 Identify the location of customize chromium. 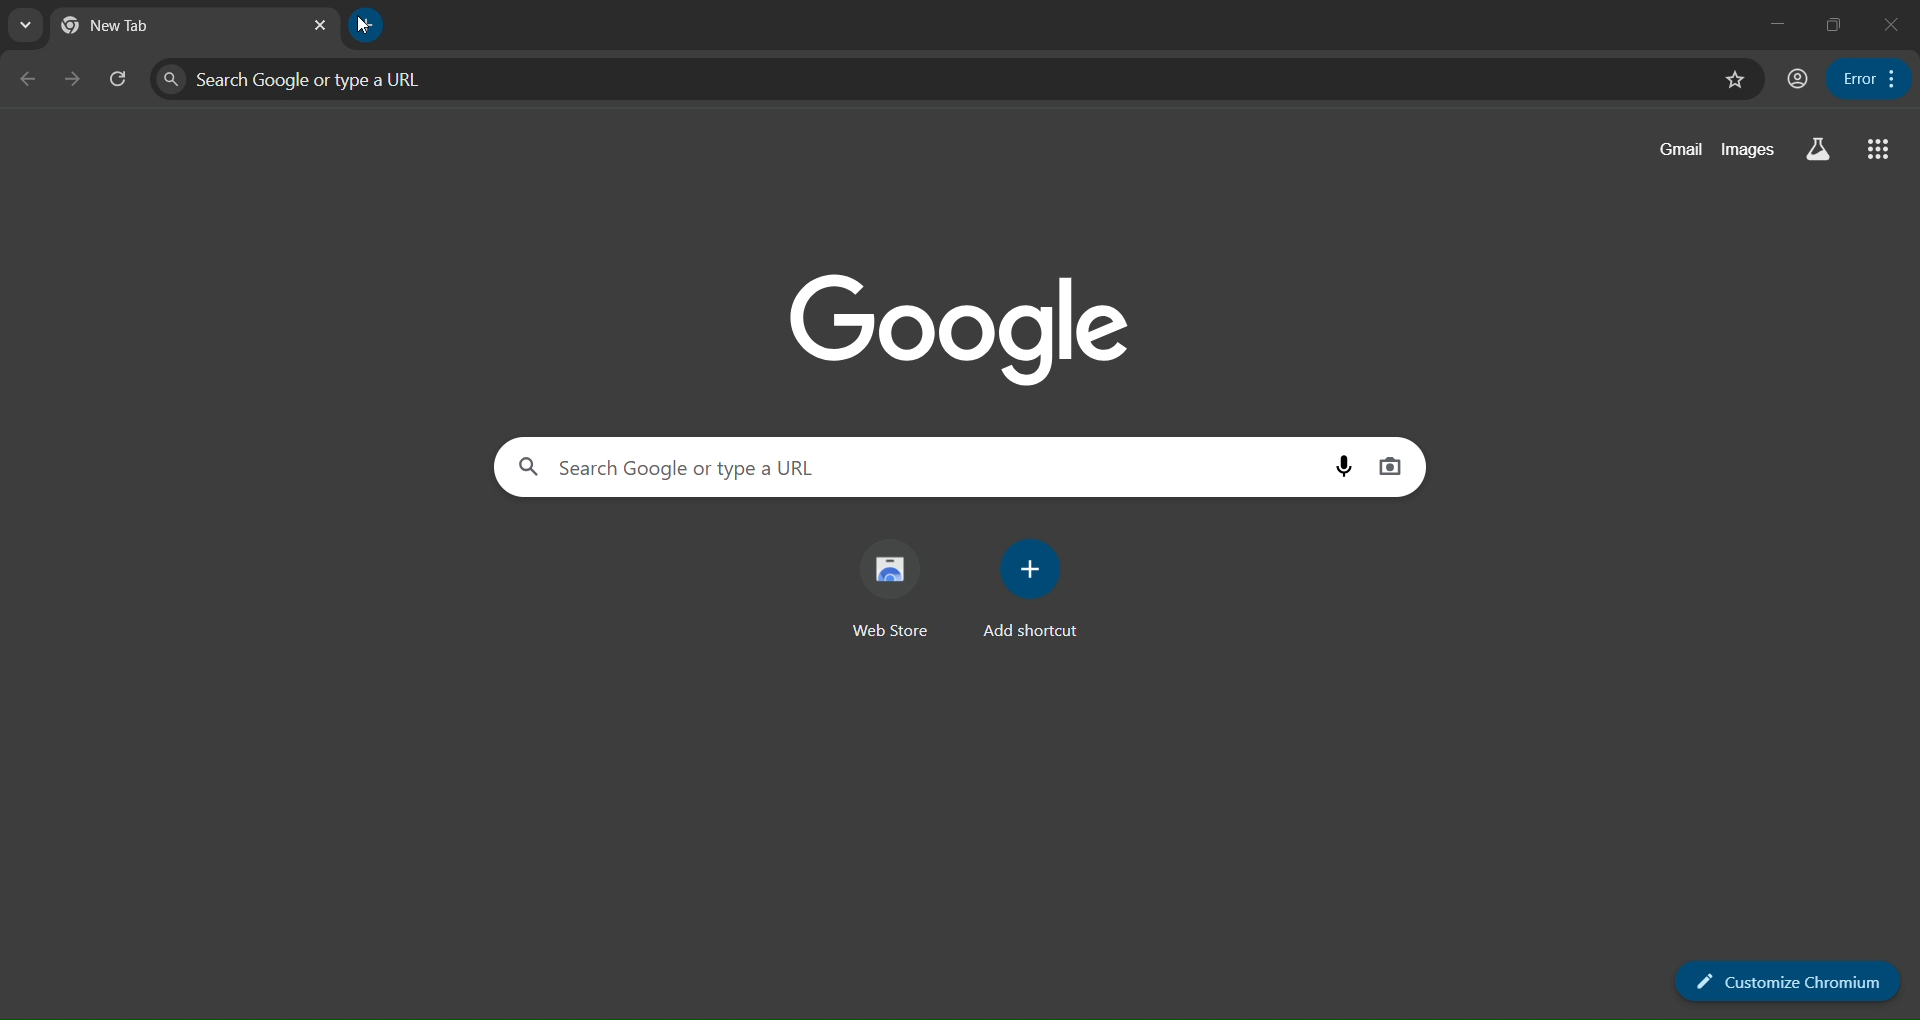
(1774, 975).